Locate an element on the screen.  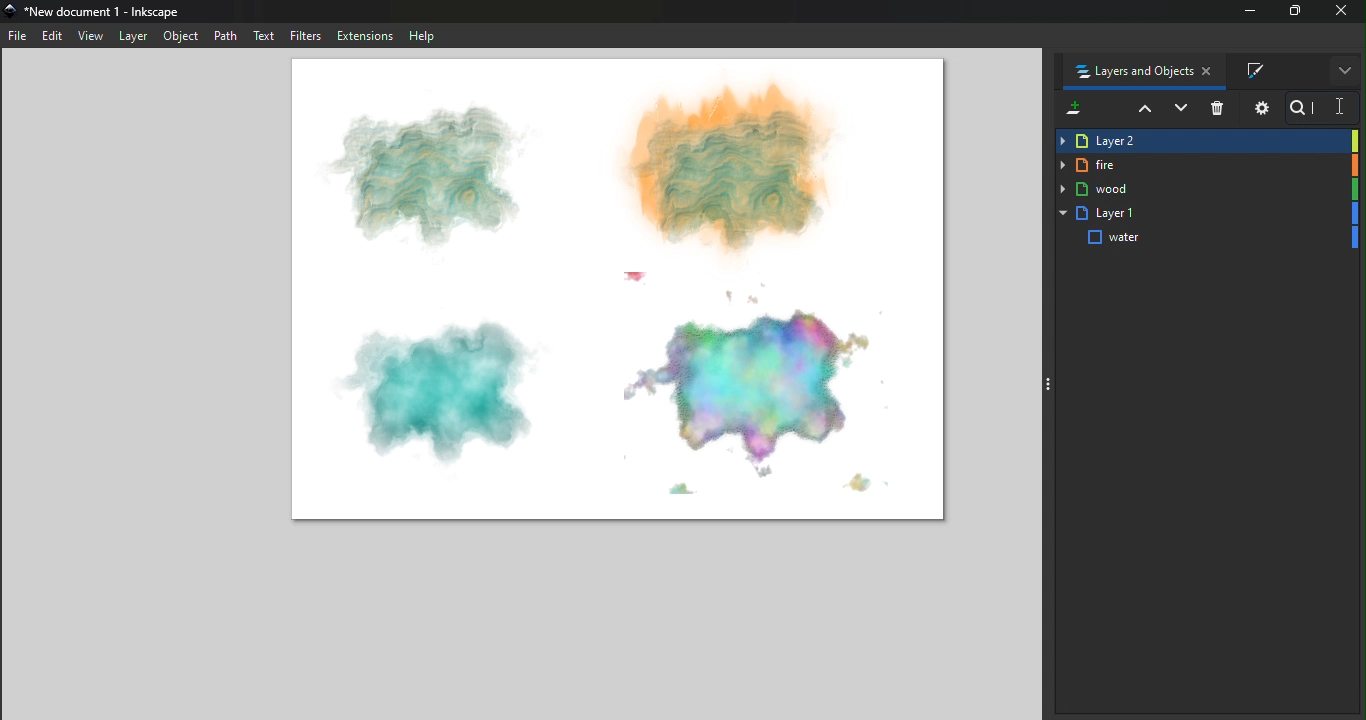
Layers and objects is located at coordinates (1137, 70).